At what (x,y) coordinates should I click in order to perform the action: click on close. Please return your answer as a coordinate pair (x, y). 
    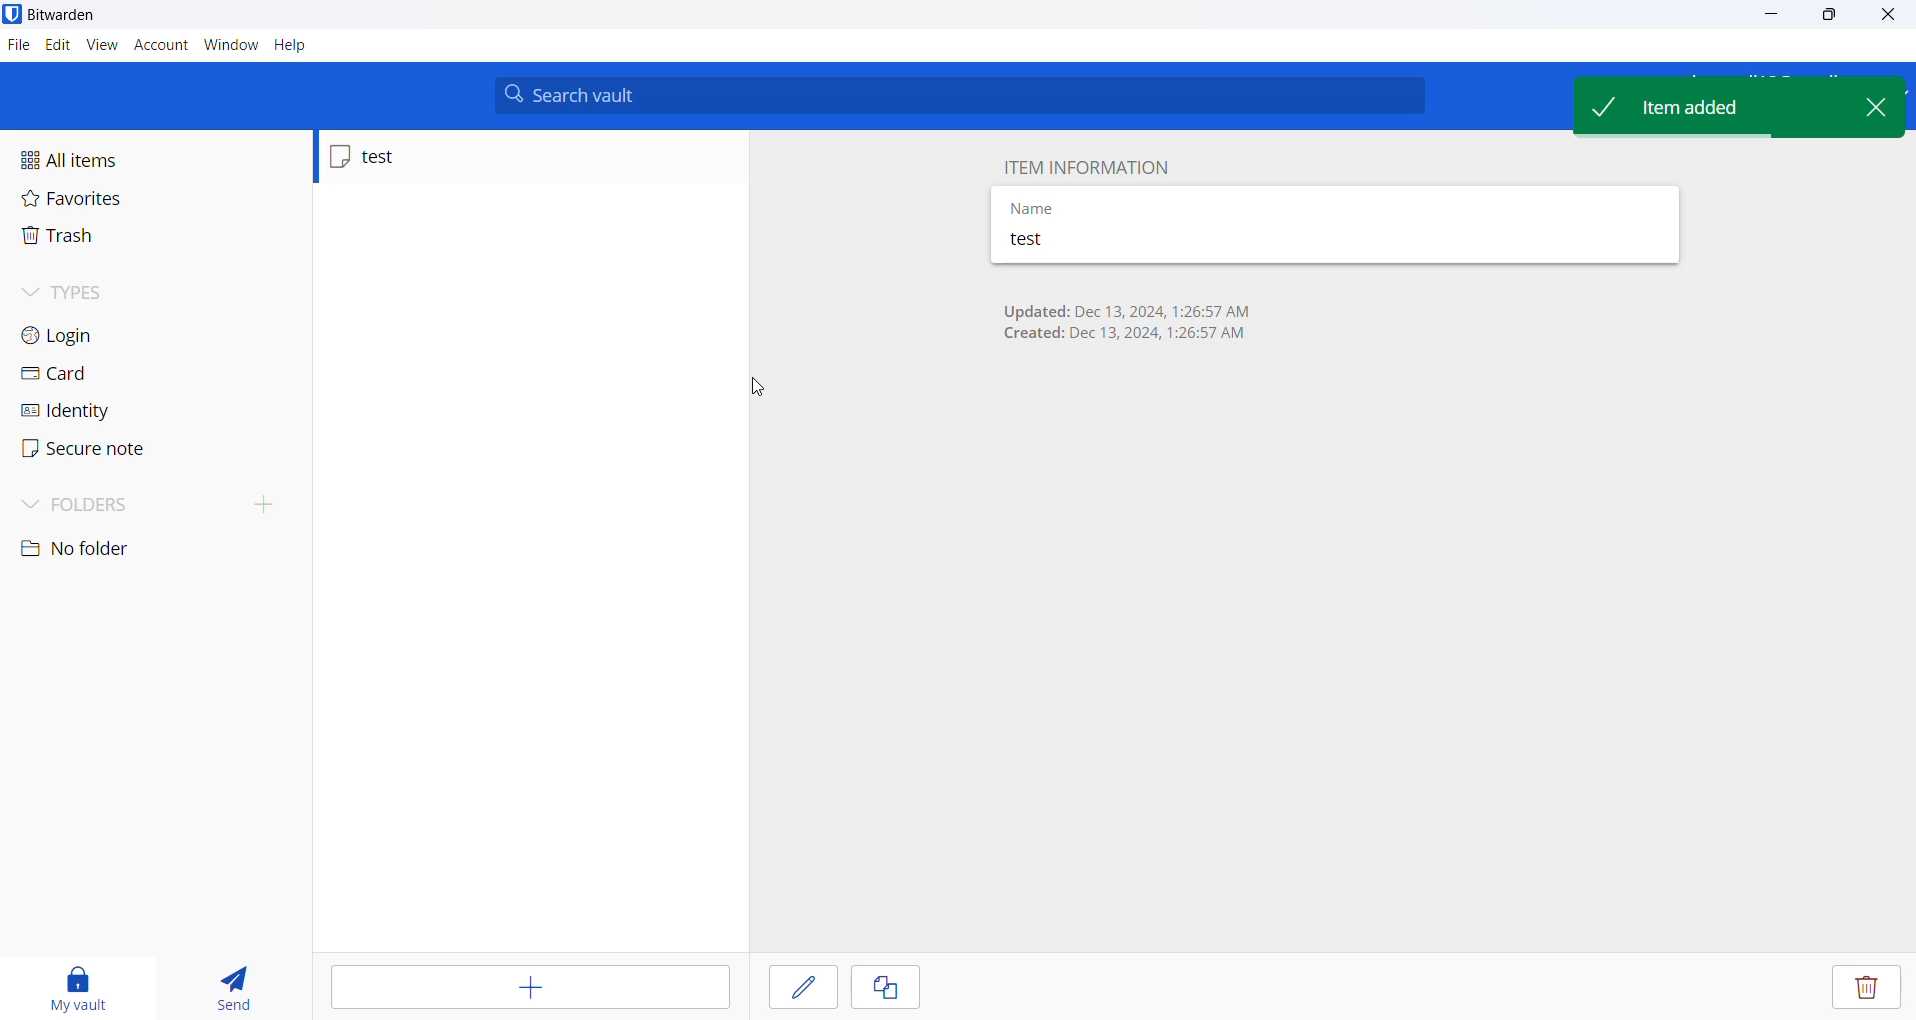
    Looking at the image, I should click on (1894, 15).